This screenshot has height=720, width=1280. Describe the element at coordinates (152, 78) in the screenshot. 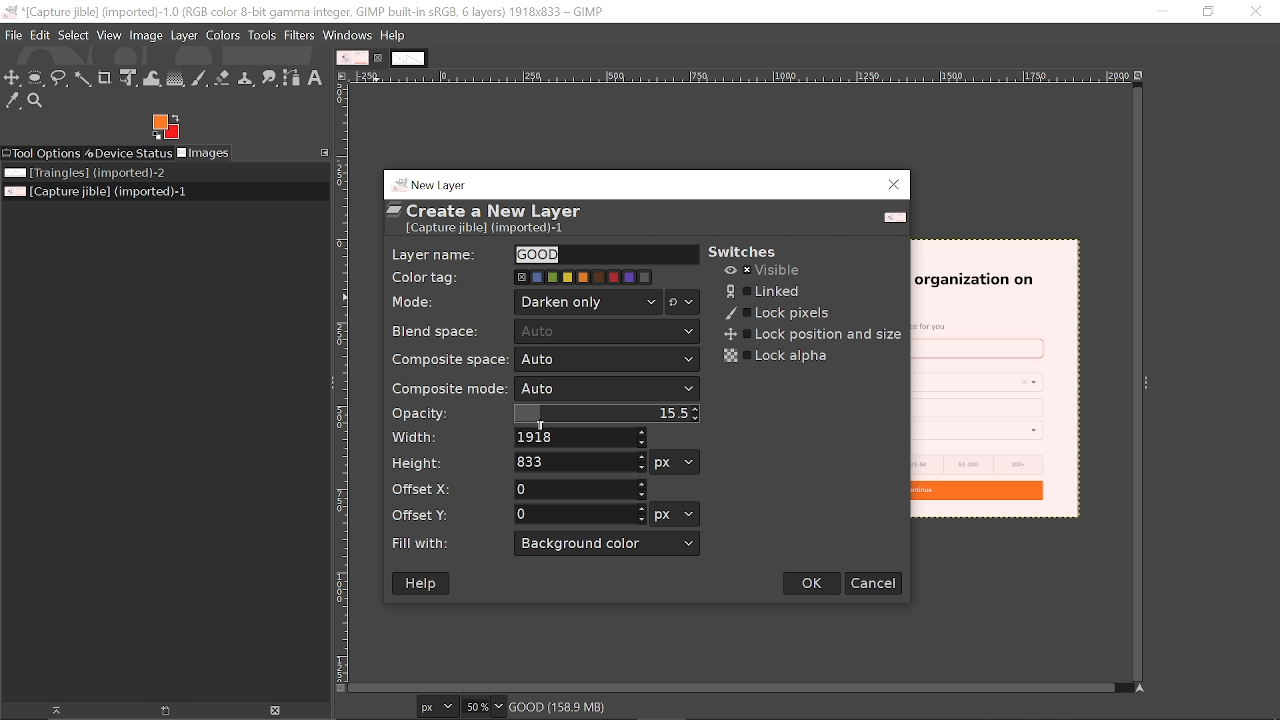

I see `Wrap text tool` at that location.